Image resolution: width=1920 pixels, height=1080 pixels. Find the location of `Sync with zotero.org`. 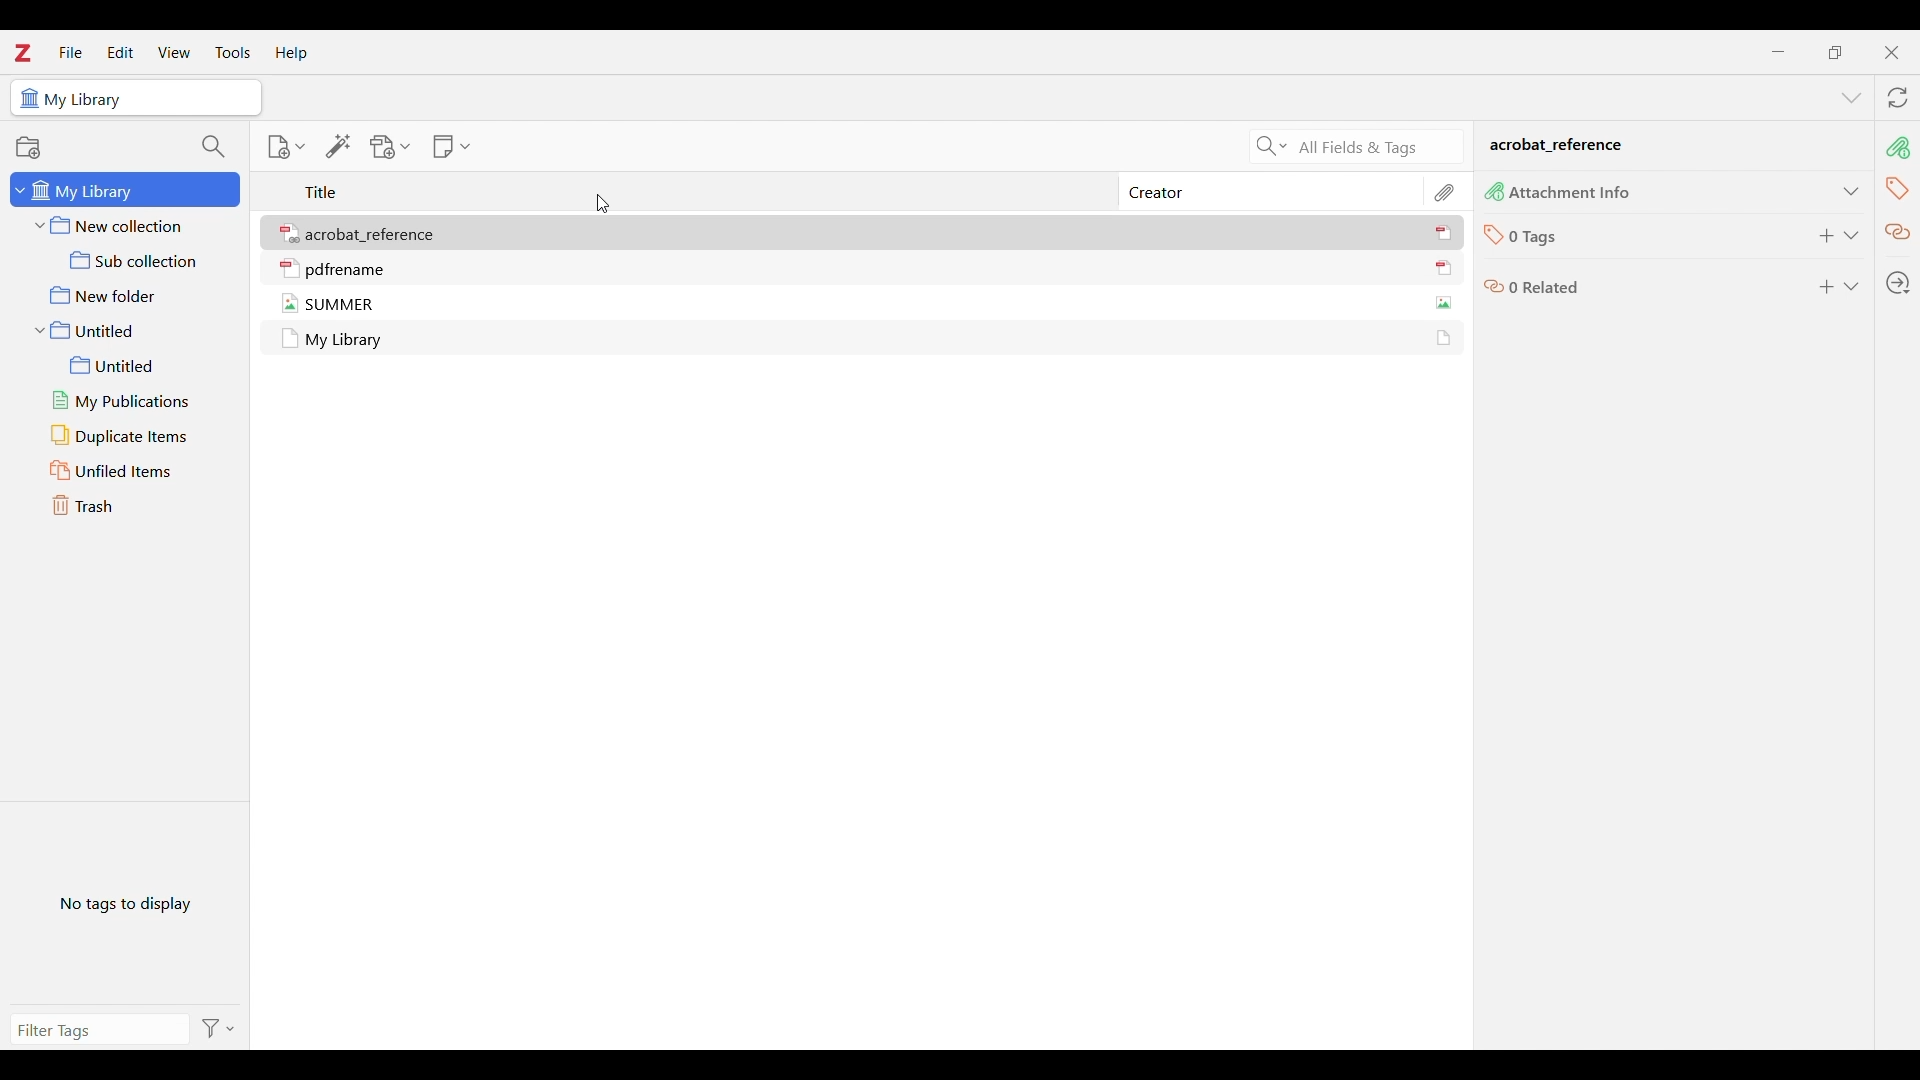

Sync with zotero.org is located at coordinates (1898, 98).